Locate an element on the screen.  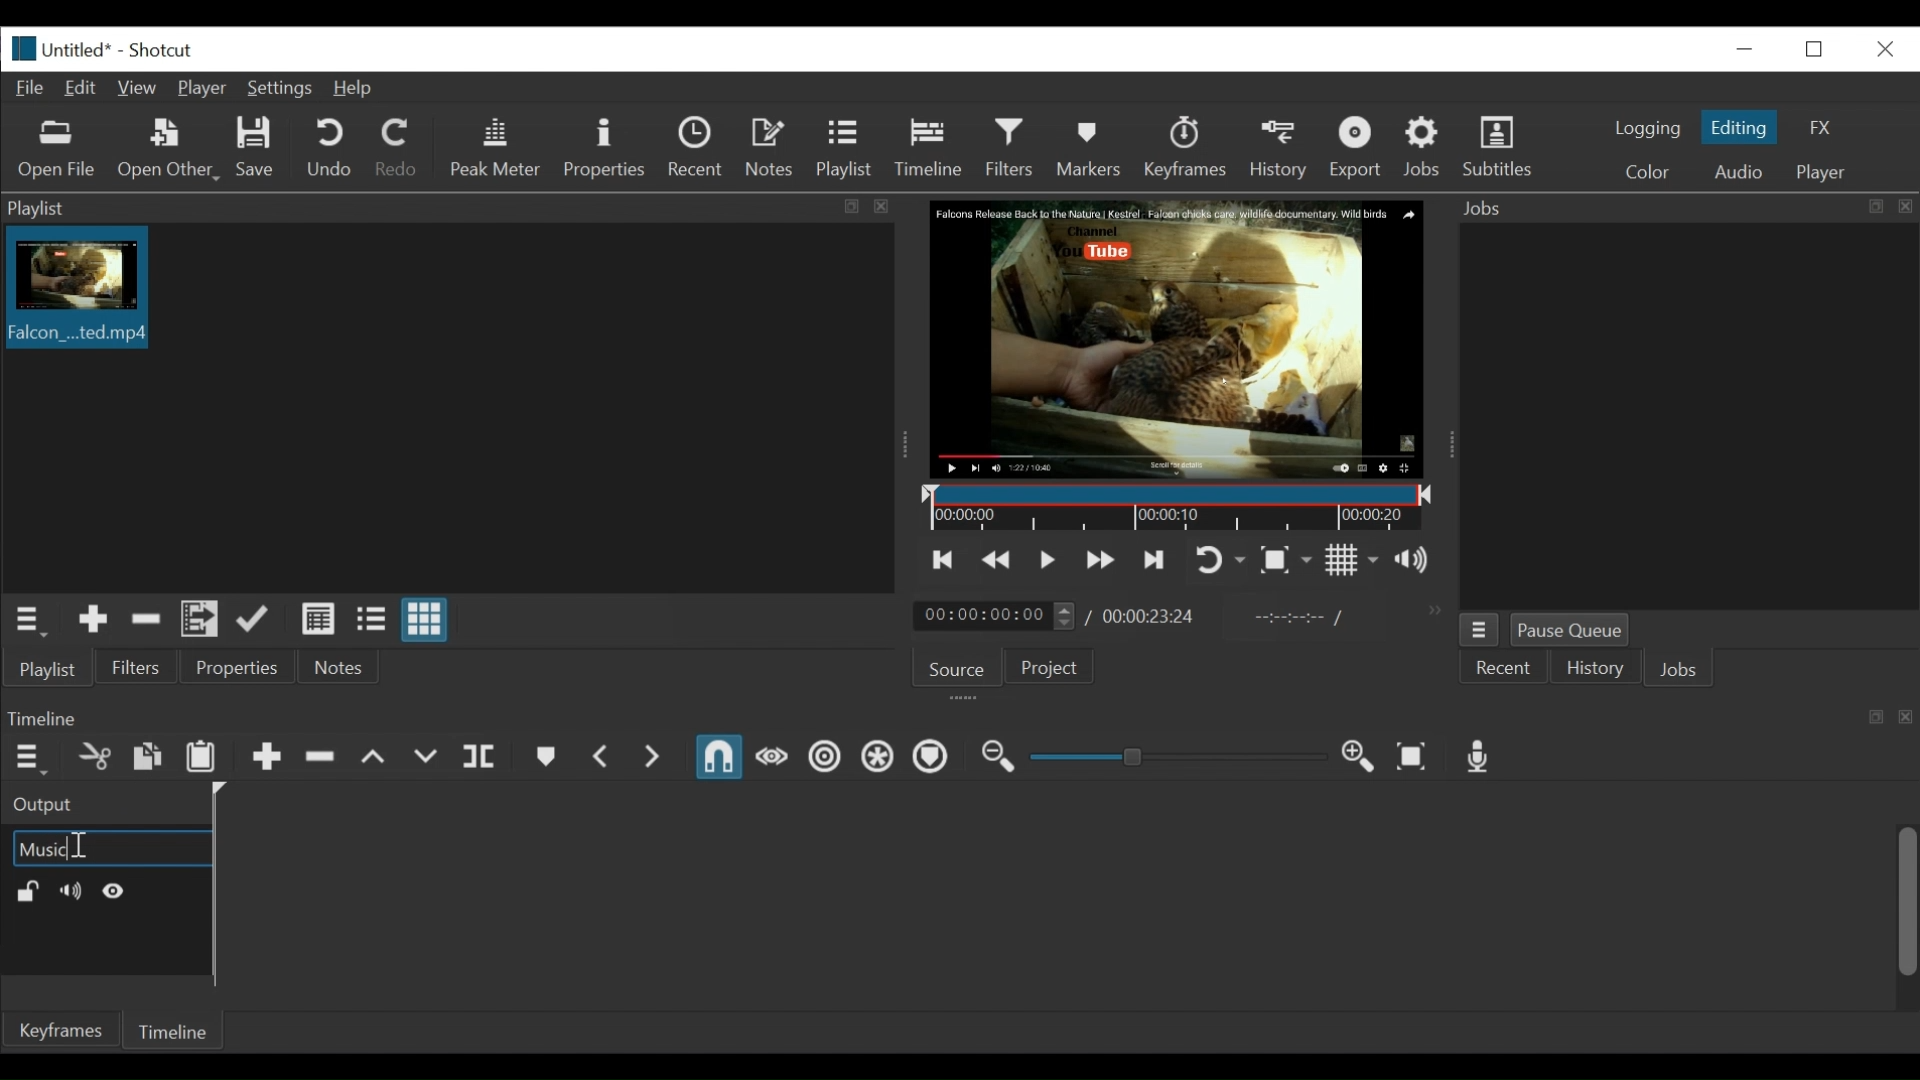
Open file is located at coordinates (56, 151).